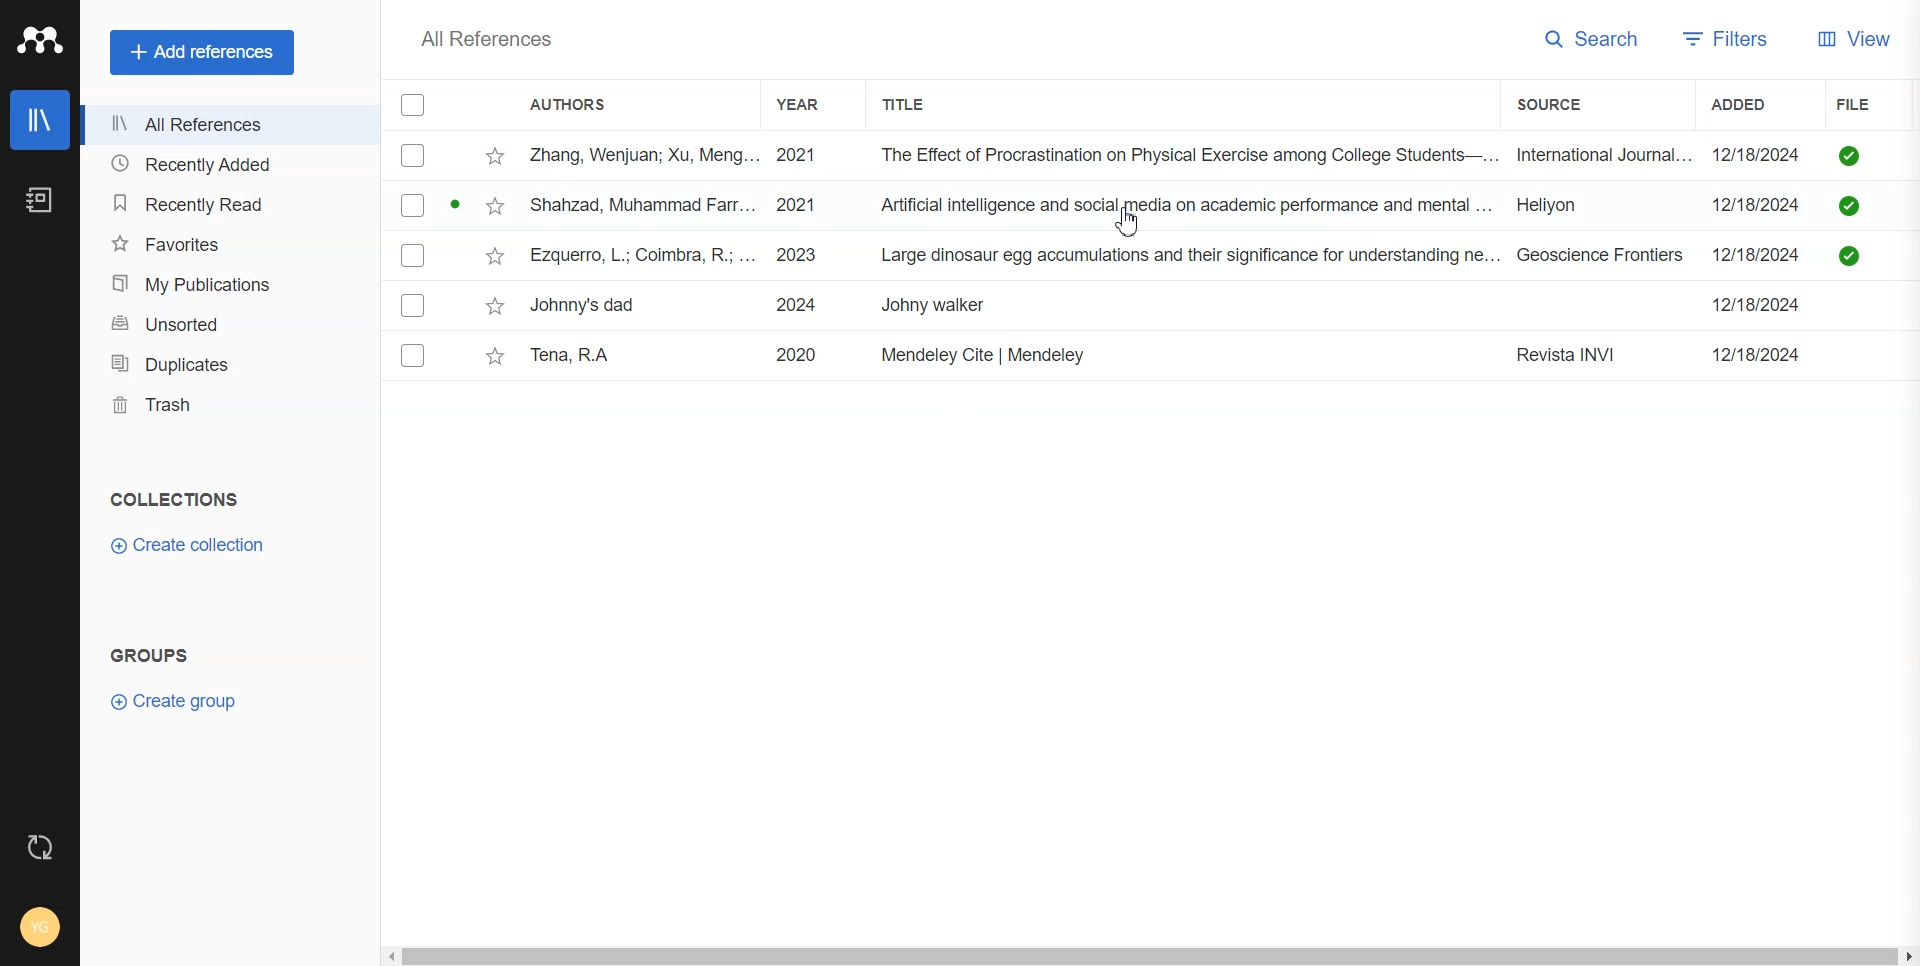 This screenshot has height=966, width=1920. I want to click on Logo, so click(40, 40).